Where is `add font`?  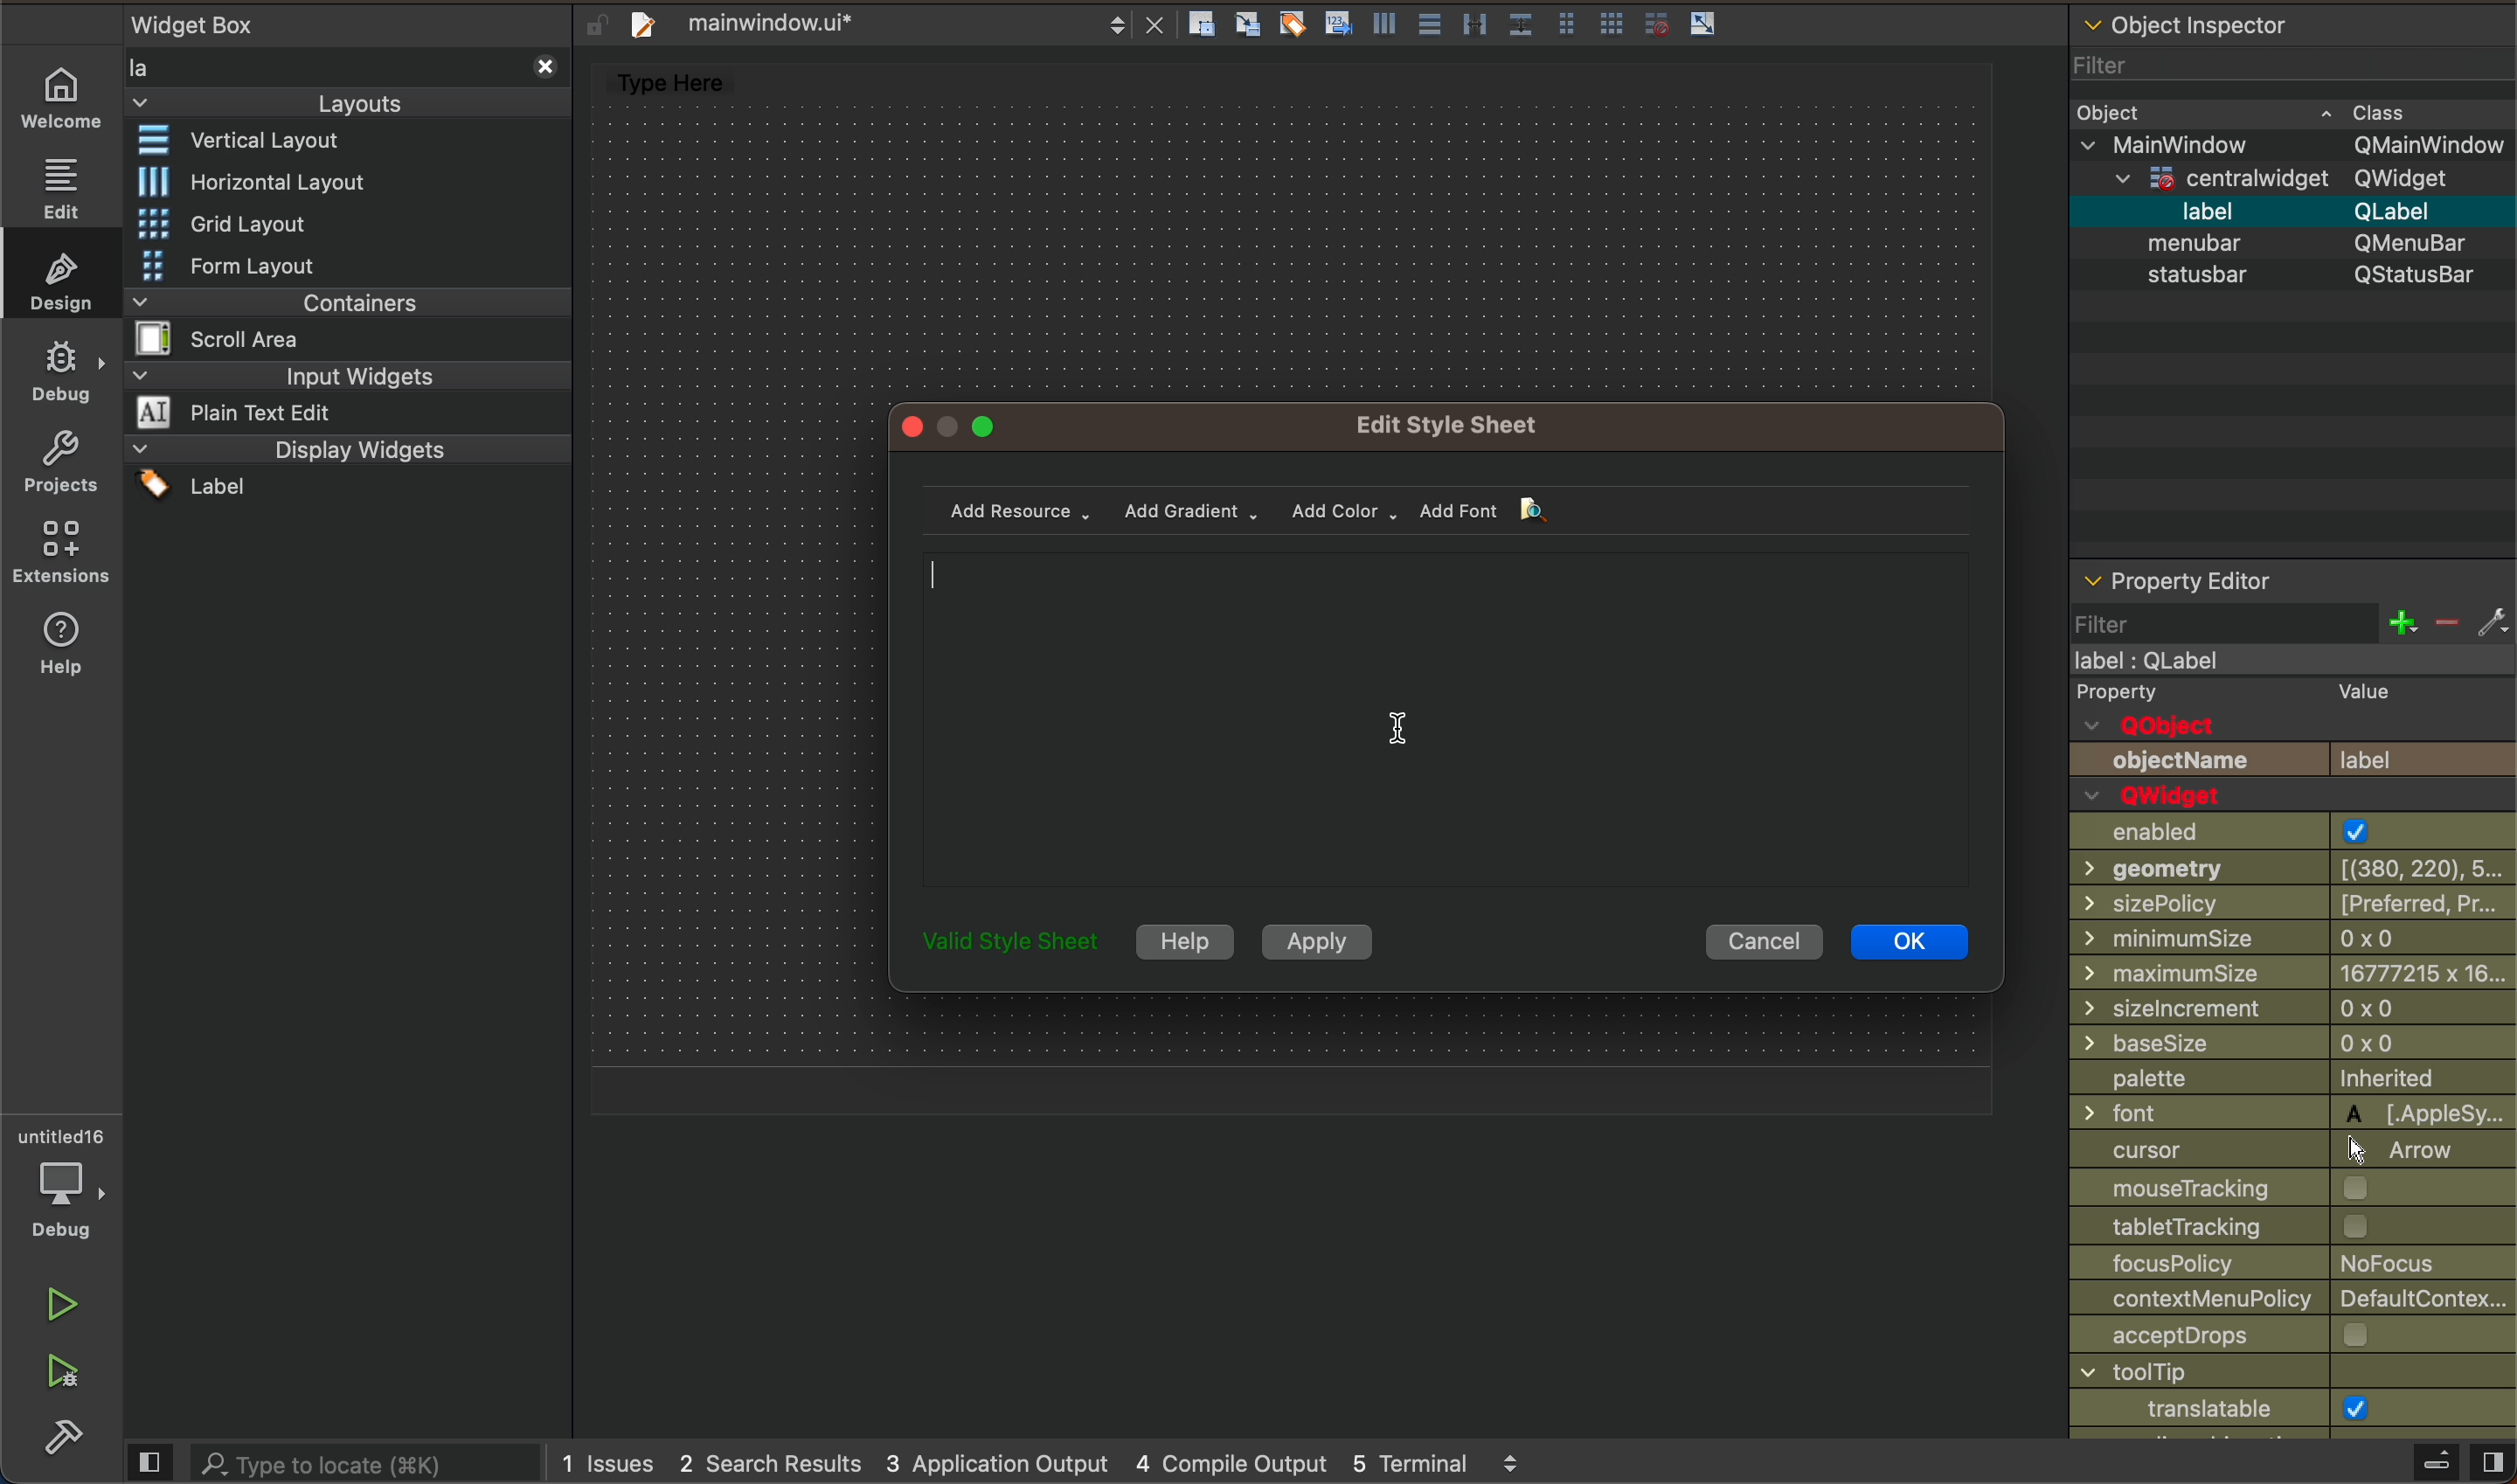
add font is located at coordinates (1471, 513).